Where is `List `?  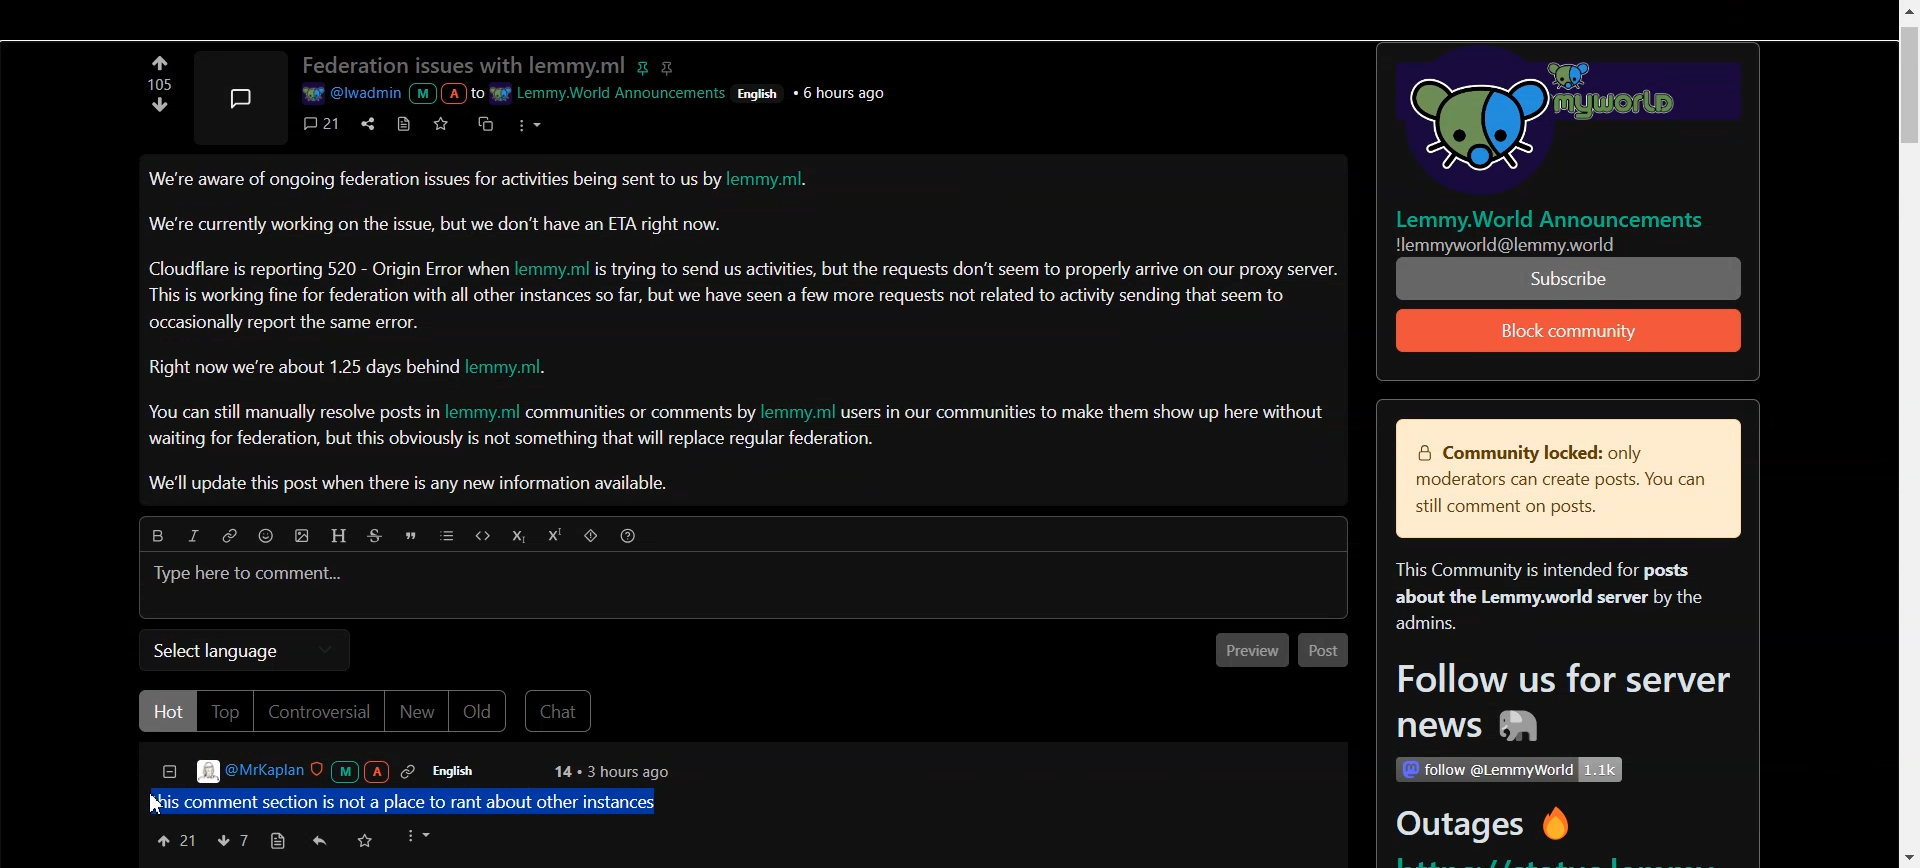
List  is located at coordinates (448, 537).